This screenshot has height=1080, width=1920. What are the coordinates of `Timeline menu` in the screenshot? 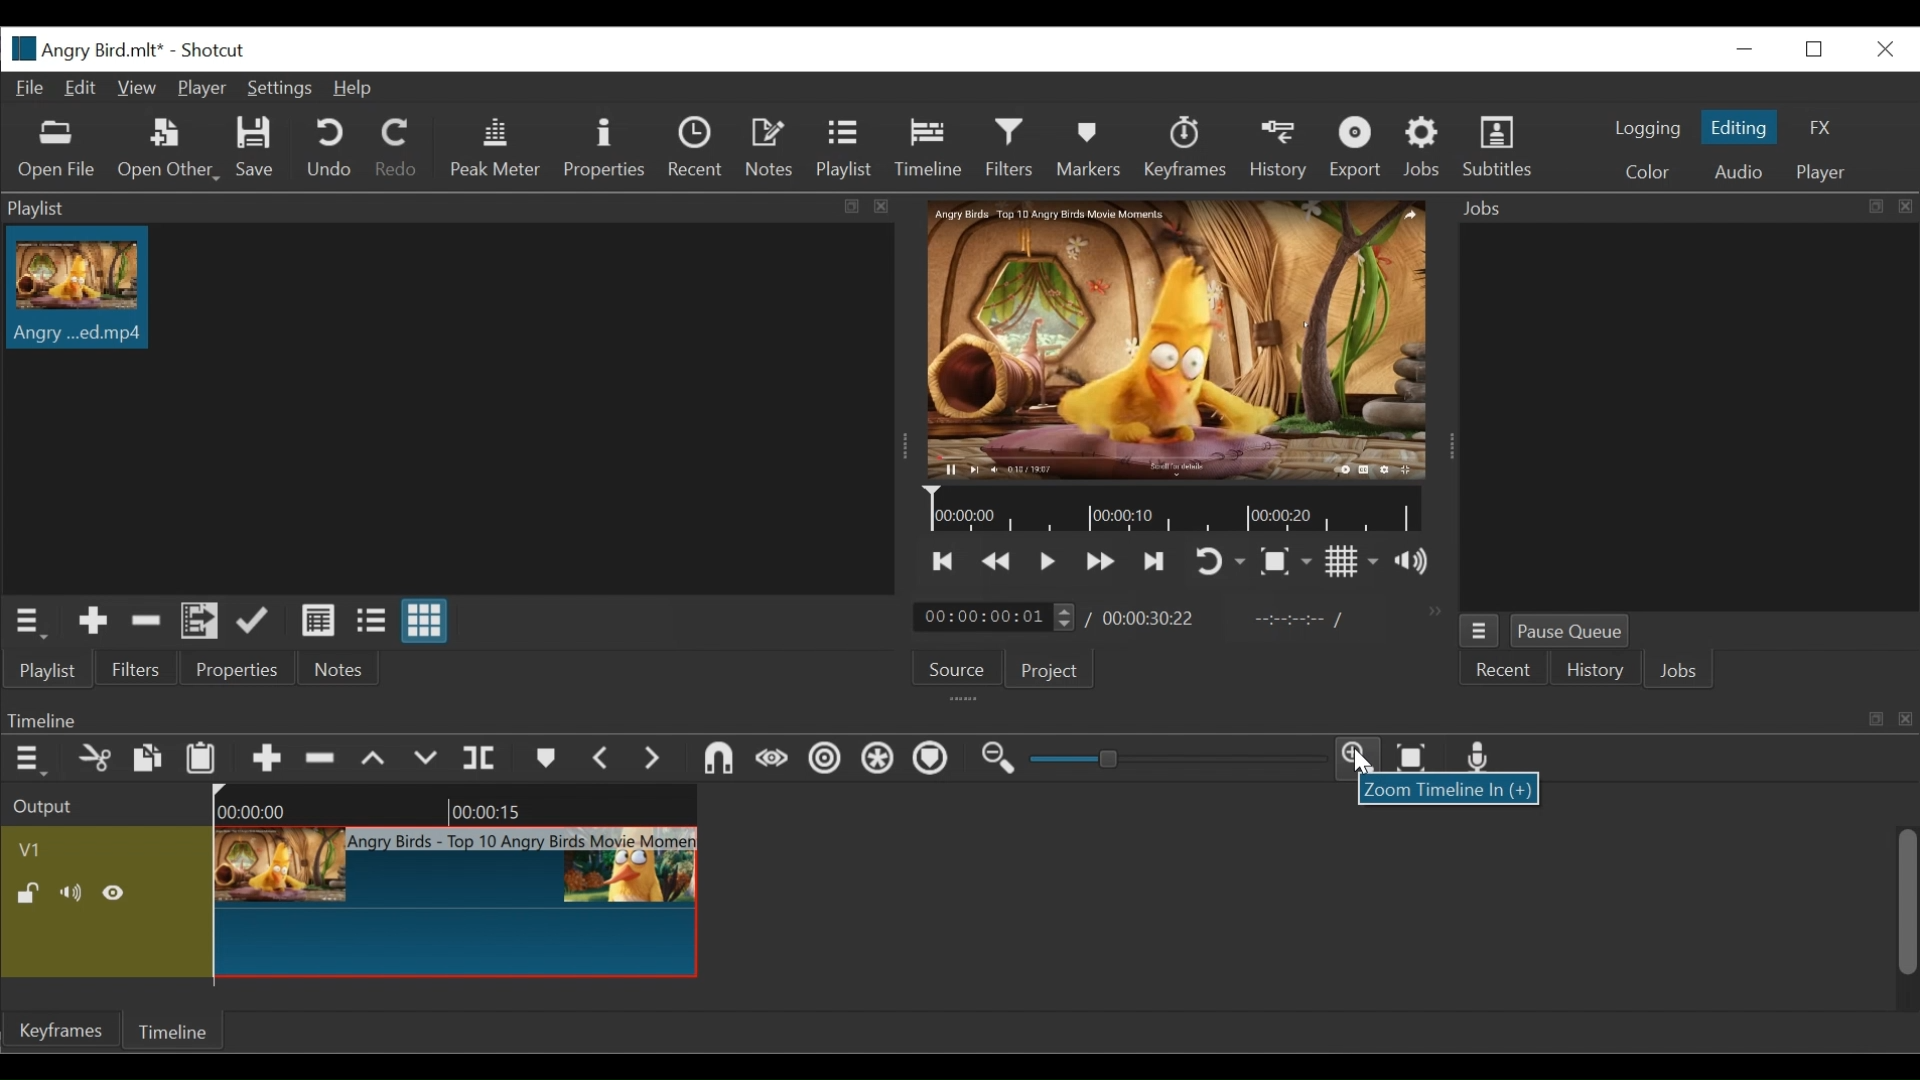 It's located at (28, 761).